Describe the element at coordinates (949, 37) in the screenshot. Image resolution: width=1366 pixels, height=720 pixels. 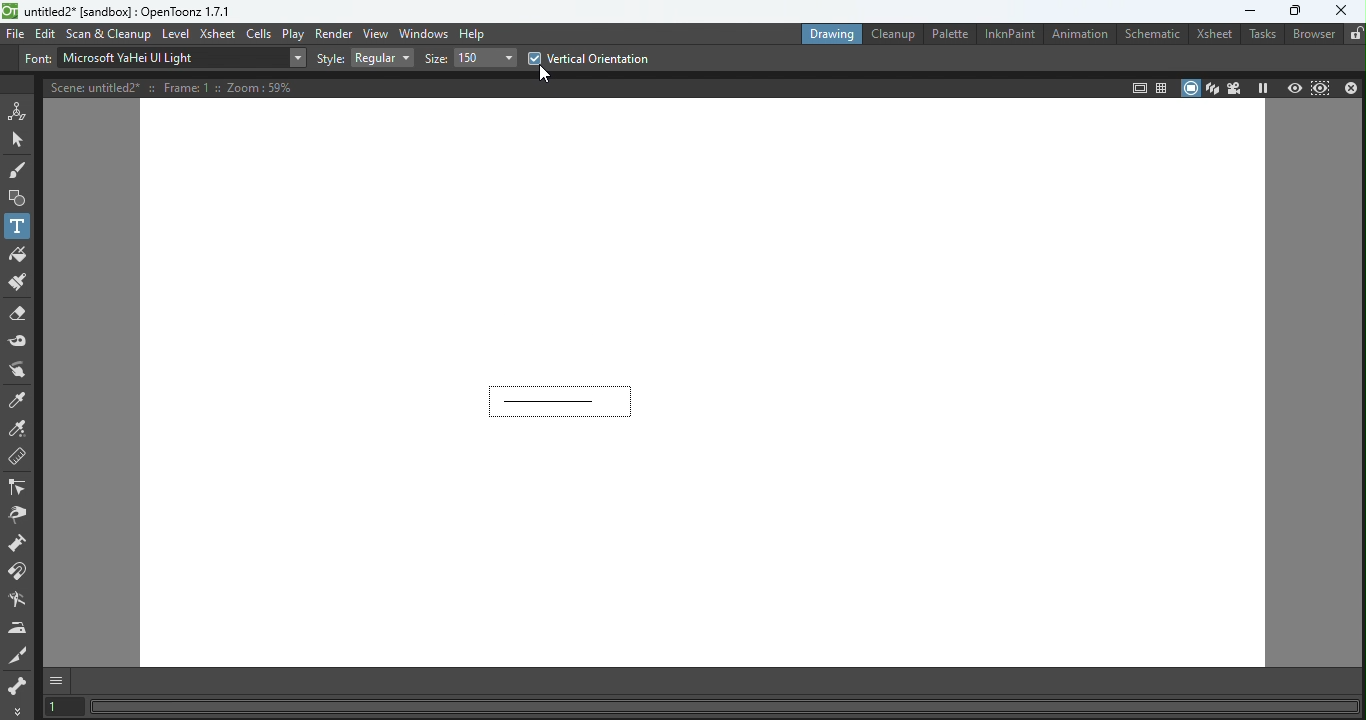
I see `Palette` at that location.